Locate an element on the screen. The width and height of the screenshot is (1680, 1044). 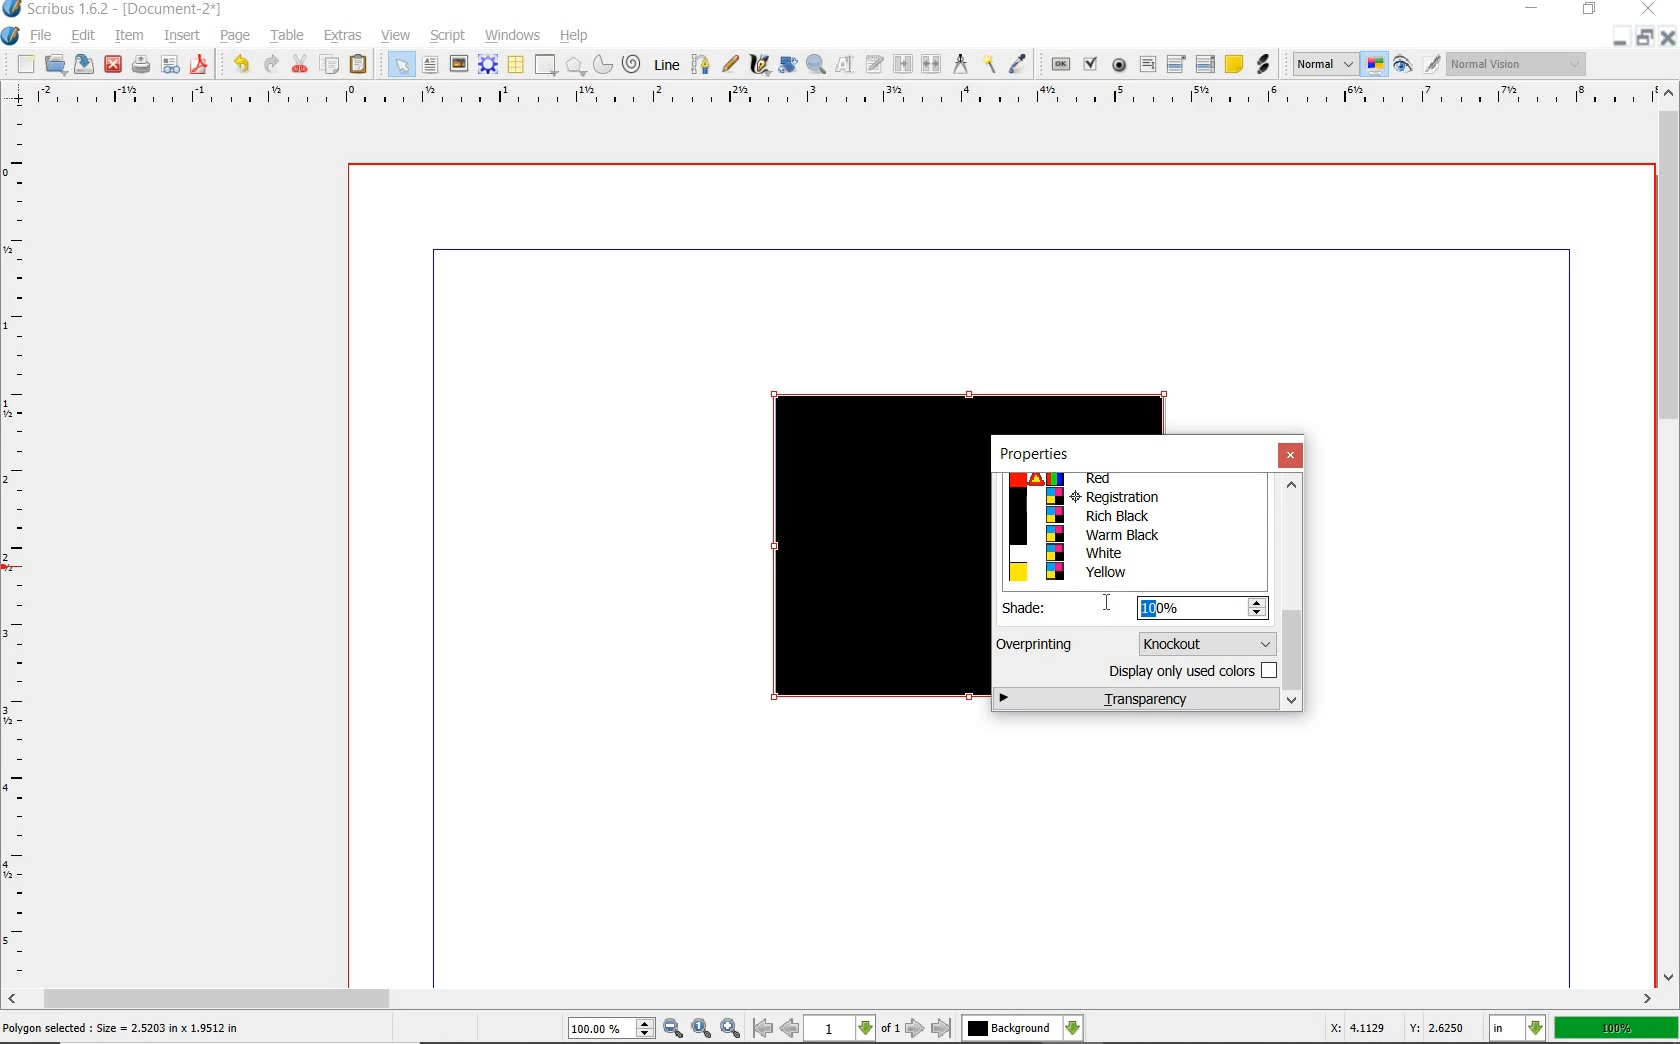
bezier curve is located at coordinates (701, 64).